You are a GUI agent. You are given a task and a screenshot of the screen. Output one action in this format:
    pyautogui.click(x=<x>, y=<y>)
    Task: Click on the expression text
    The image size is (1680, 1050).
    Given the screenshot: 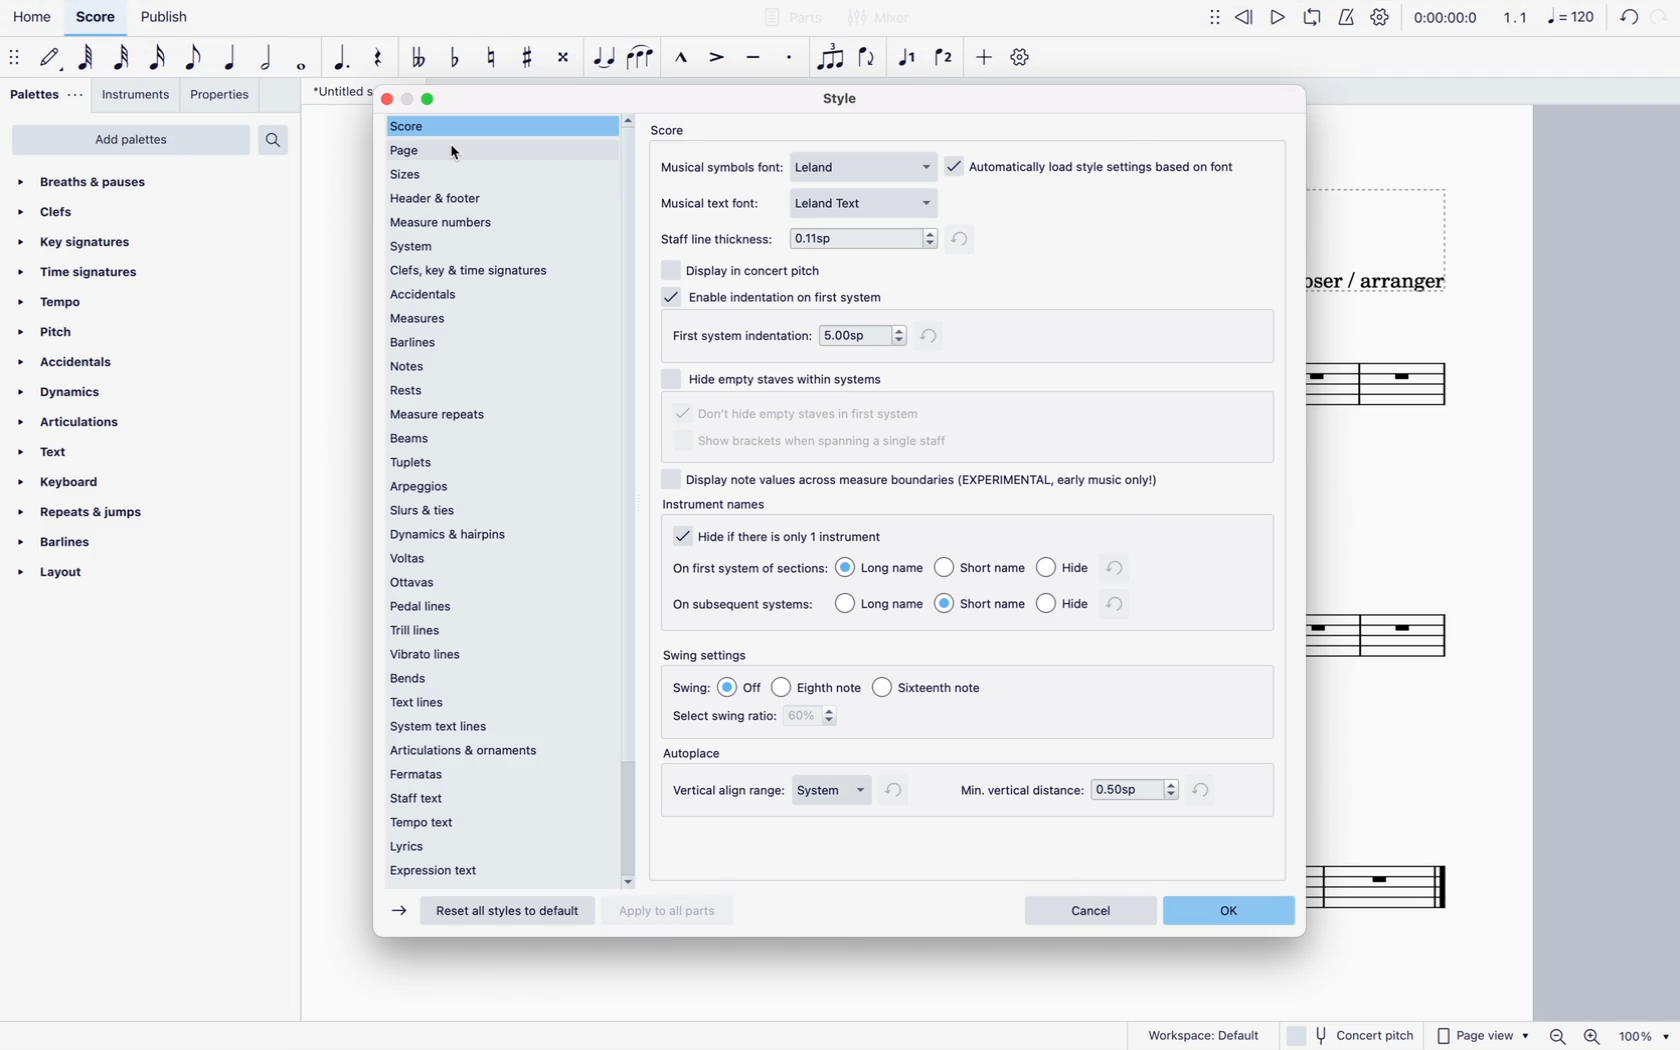 What is the action you would take?
    pyautogui.click(x=478, y=870)
    